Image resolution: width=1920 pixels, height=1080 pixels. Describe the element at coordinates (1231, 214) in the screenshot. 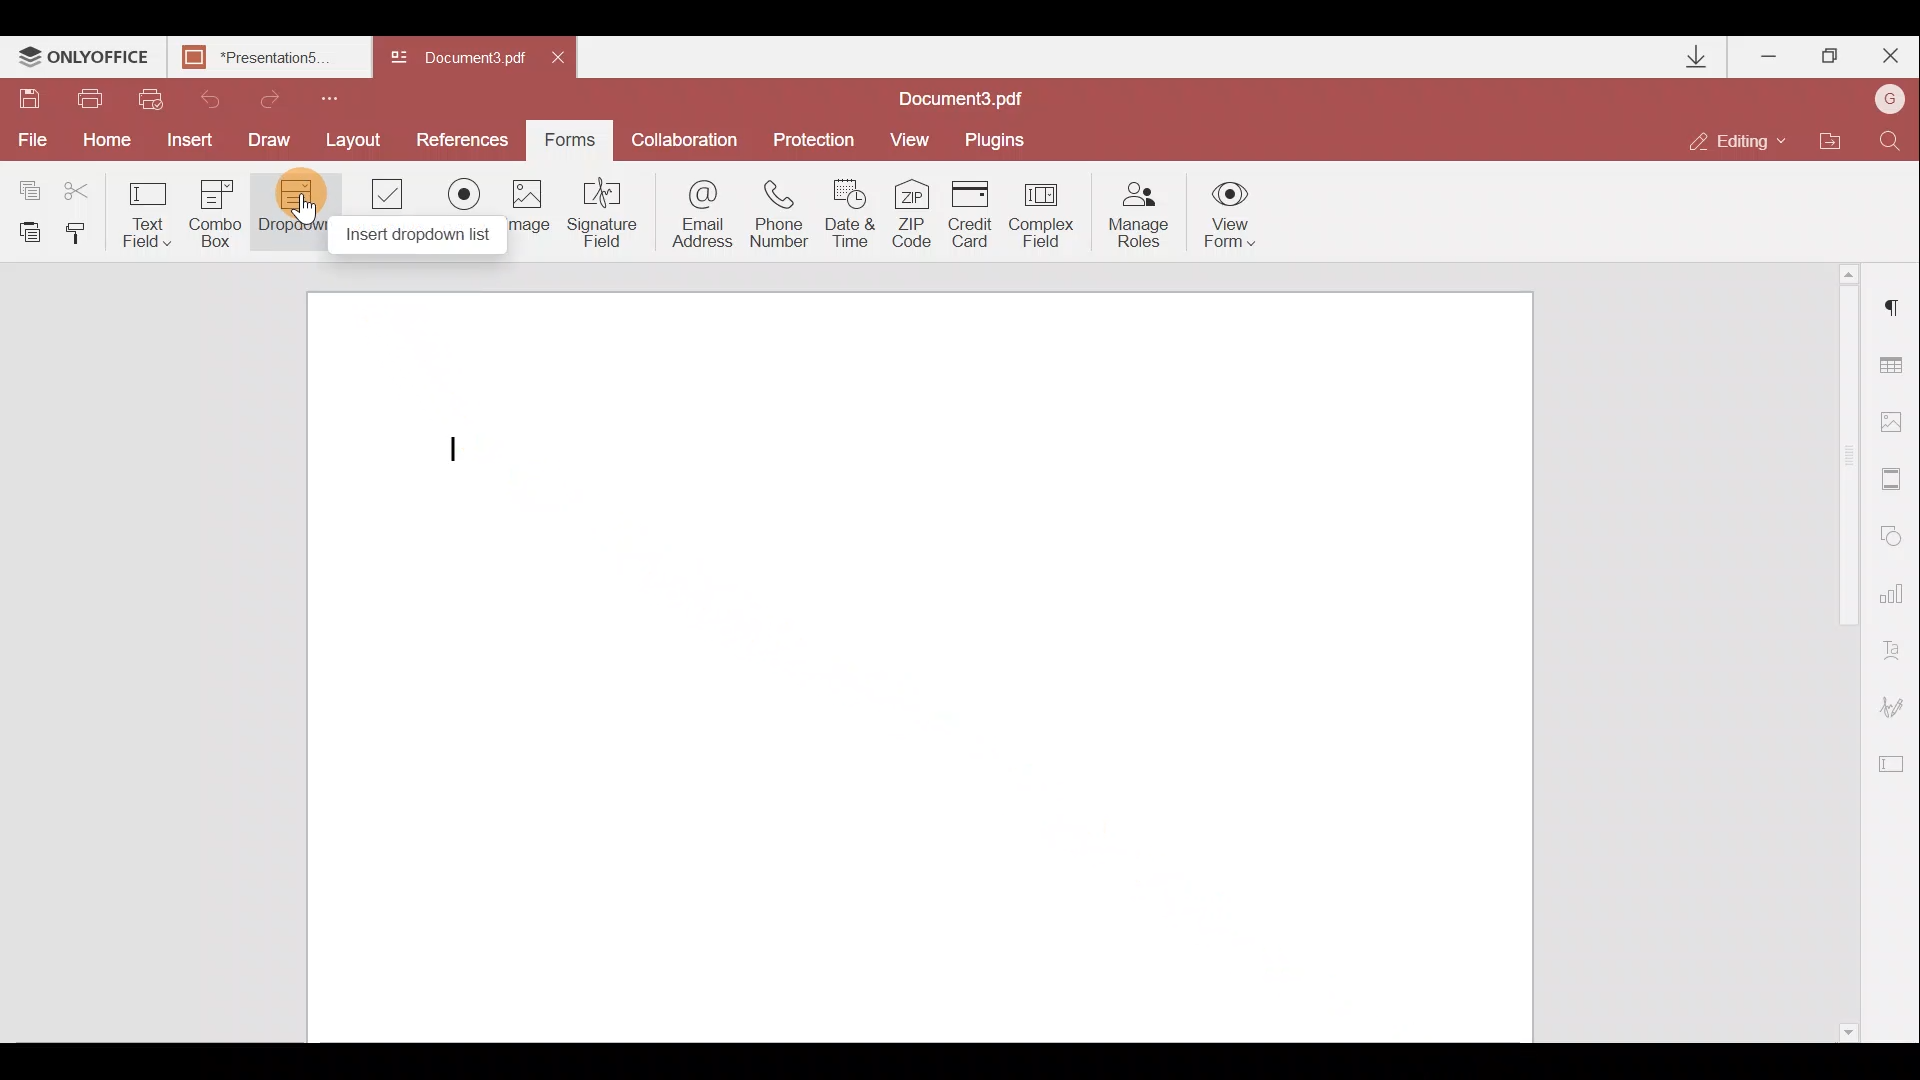

I see `View form` at that location.